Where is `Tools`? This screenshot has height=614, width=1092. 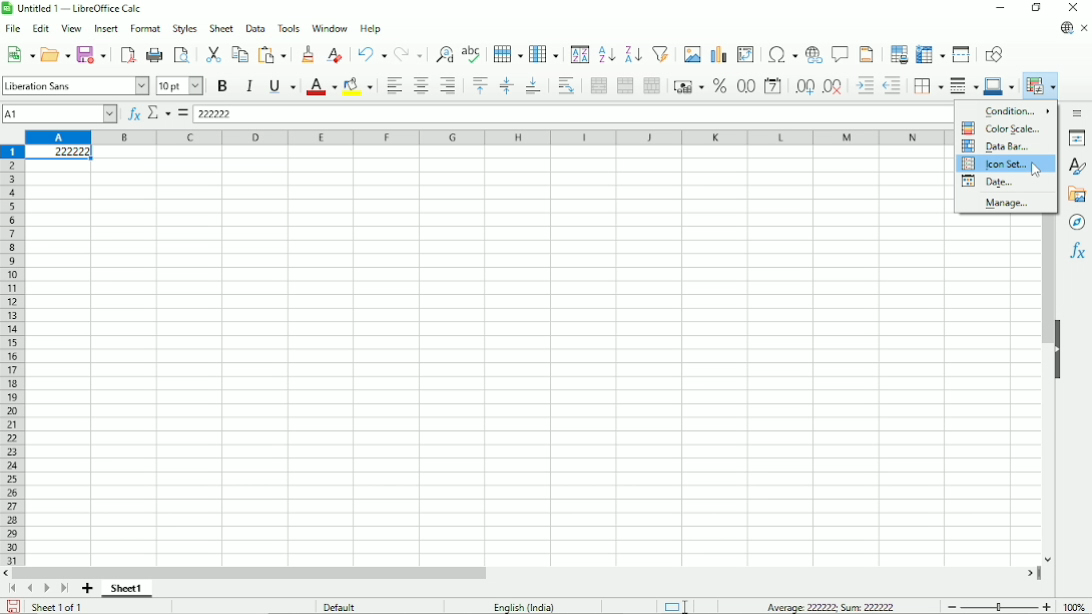 Tools is located at coordinates (287, 27).